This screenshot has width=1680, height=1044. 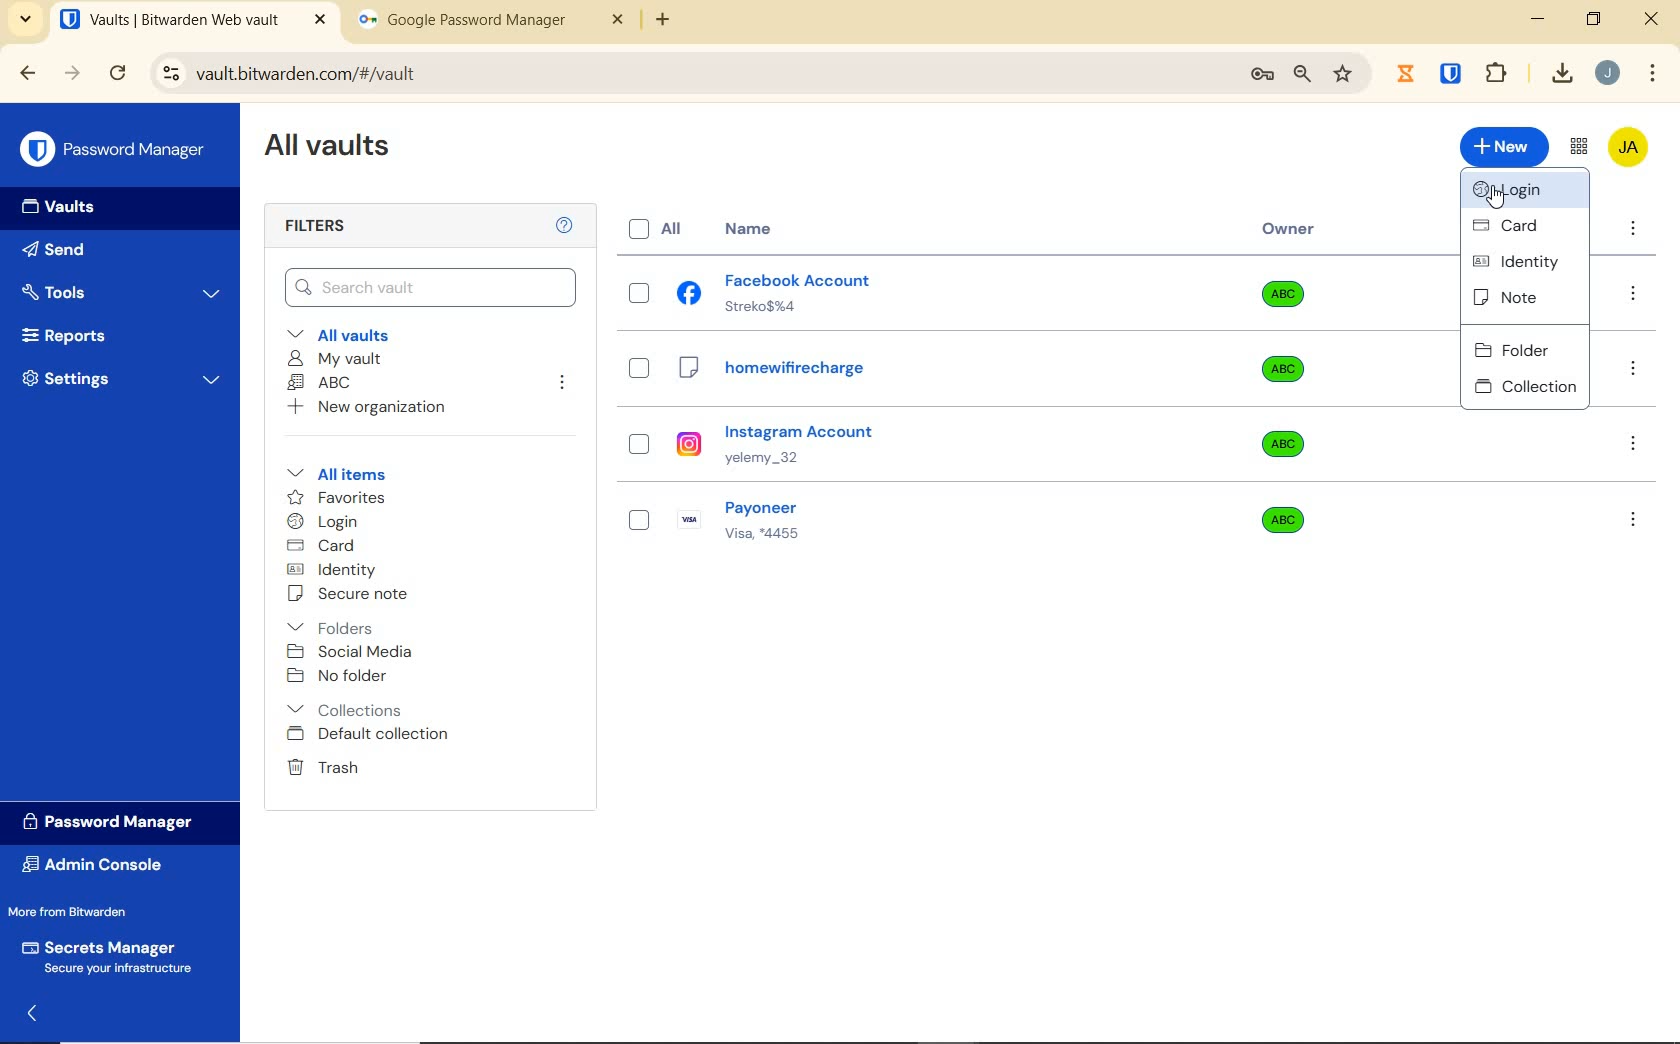 I want to click on close, so click(x=1653, y=19).